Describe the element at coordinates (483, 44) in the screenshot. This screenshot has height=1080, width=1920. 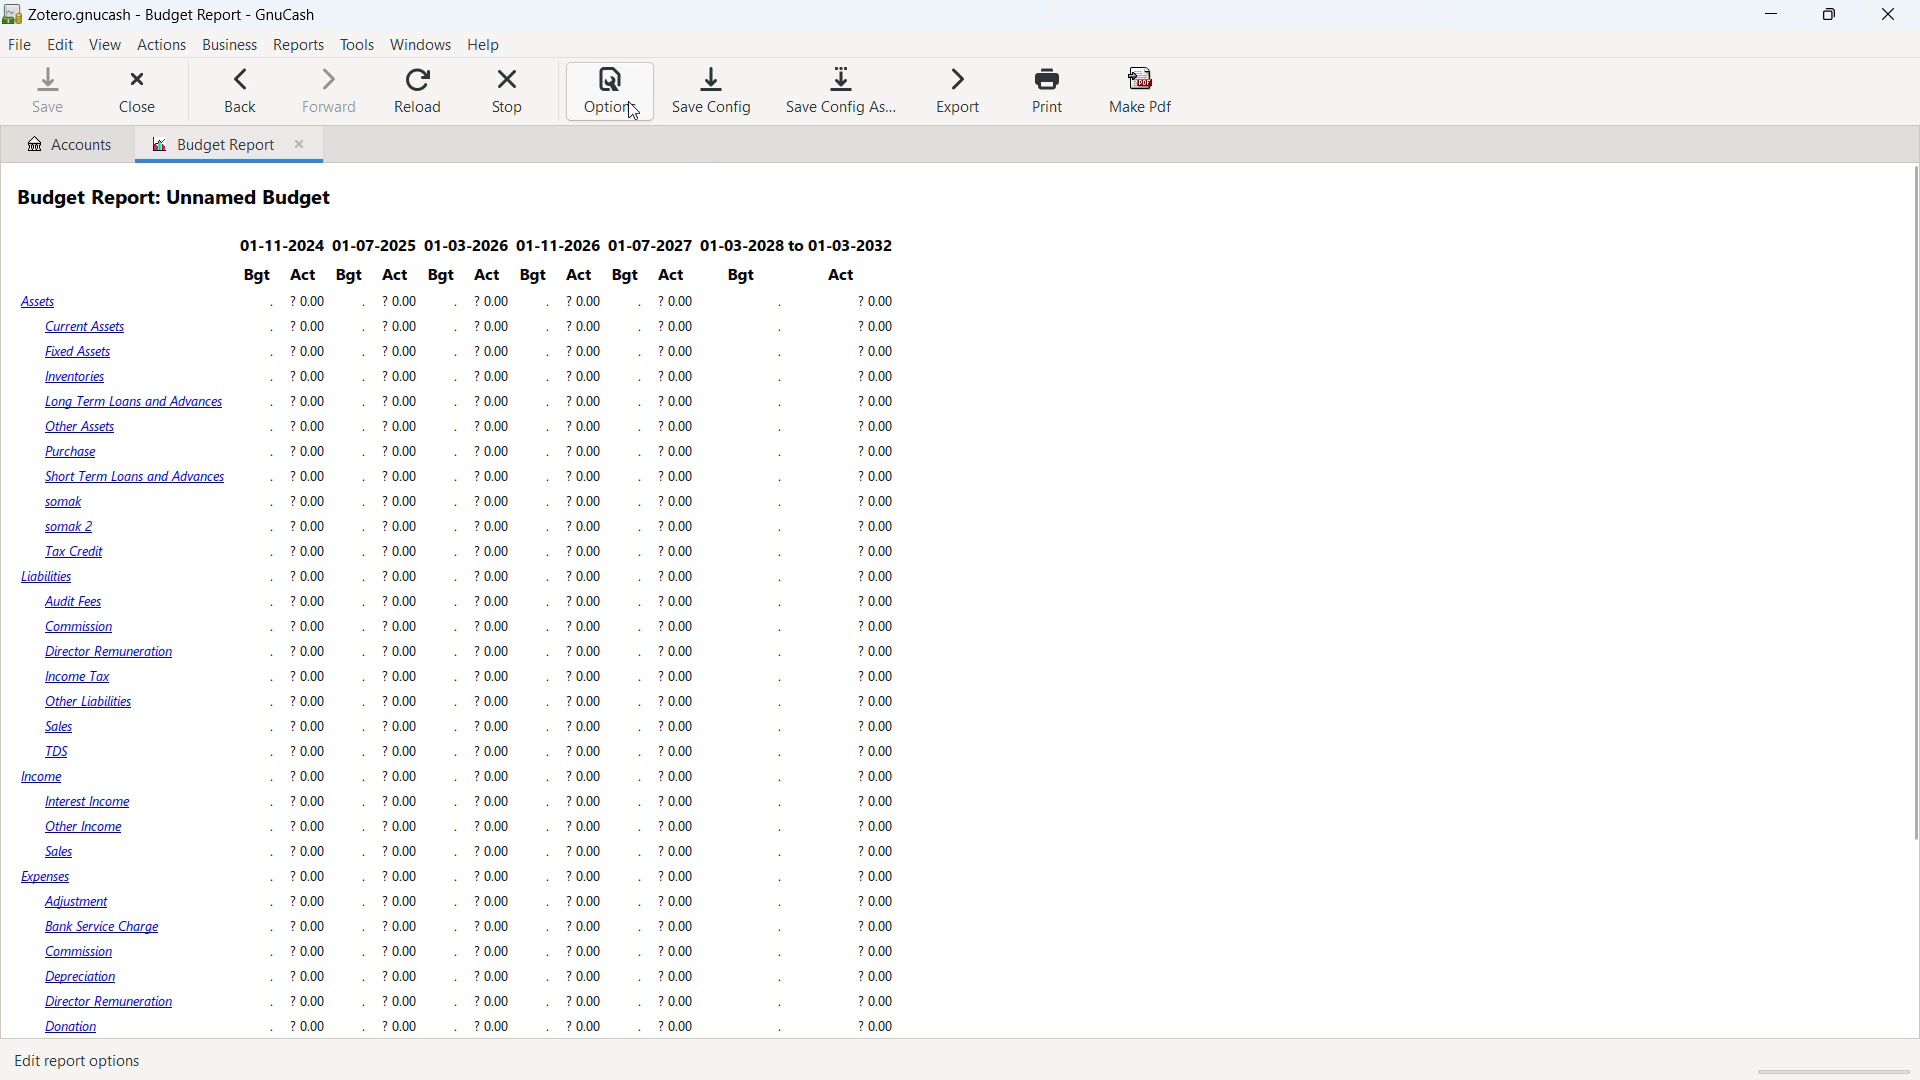
I see `help` at that location.